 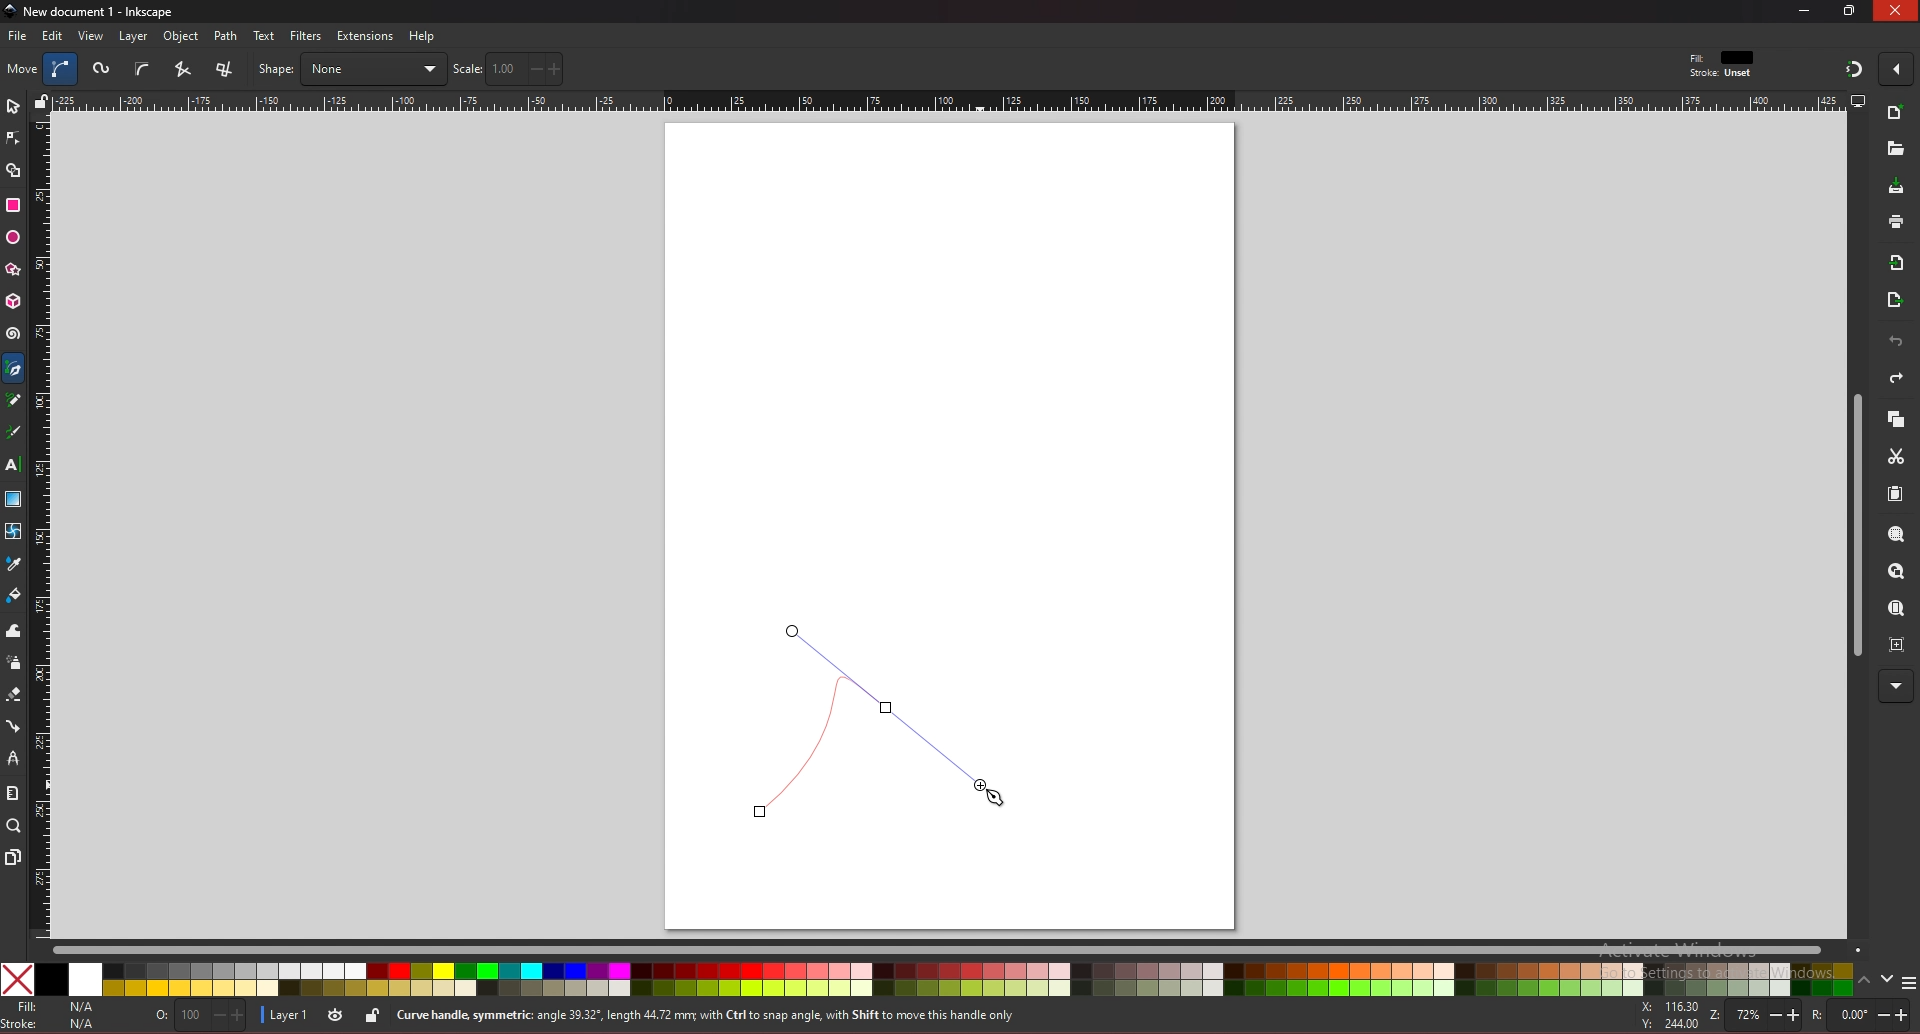 What do you see at coordinates (1896, 378) in the screenshot?
I see `redo` at bounding box center [1896, 378].